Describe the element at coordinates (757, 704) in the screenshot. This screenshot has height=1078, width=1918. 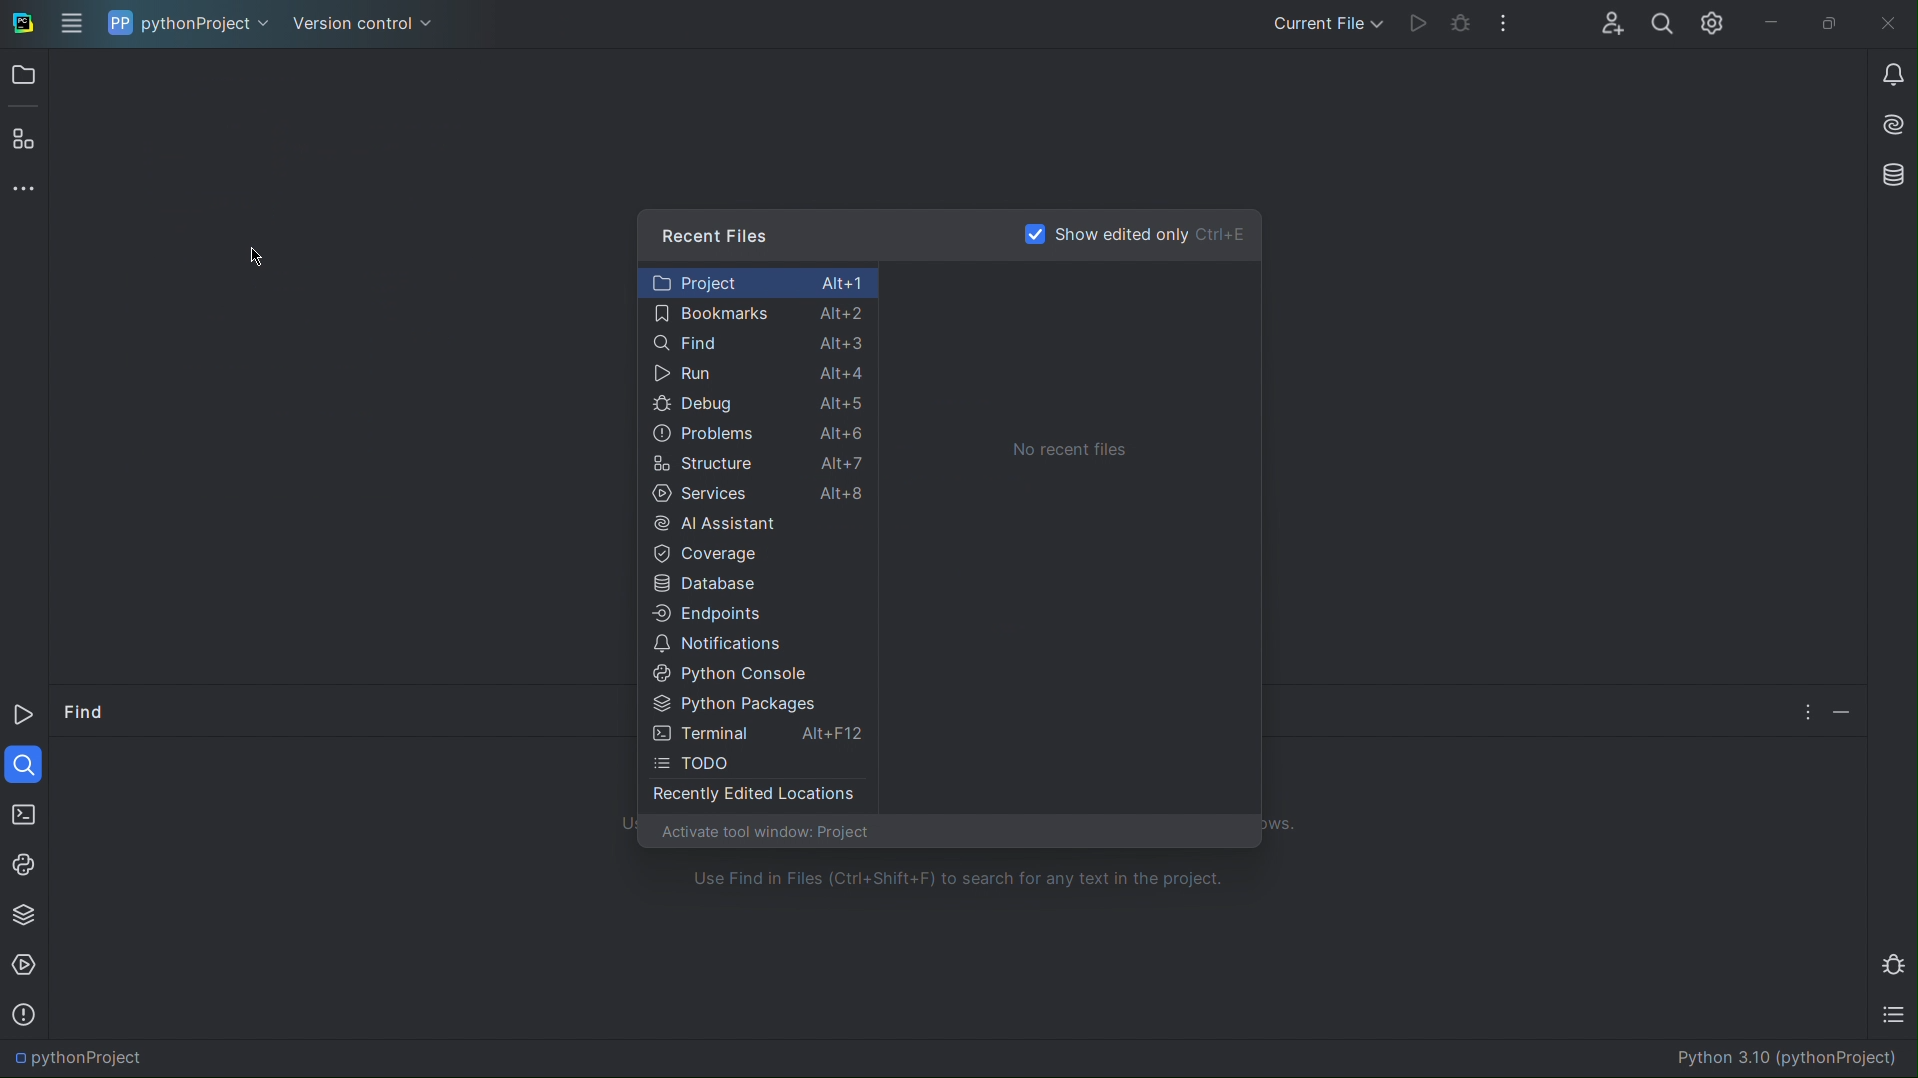
I see `Python Packages` at that location.